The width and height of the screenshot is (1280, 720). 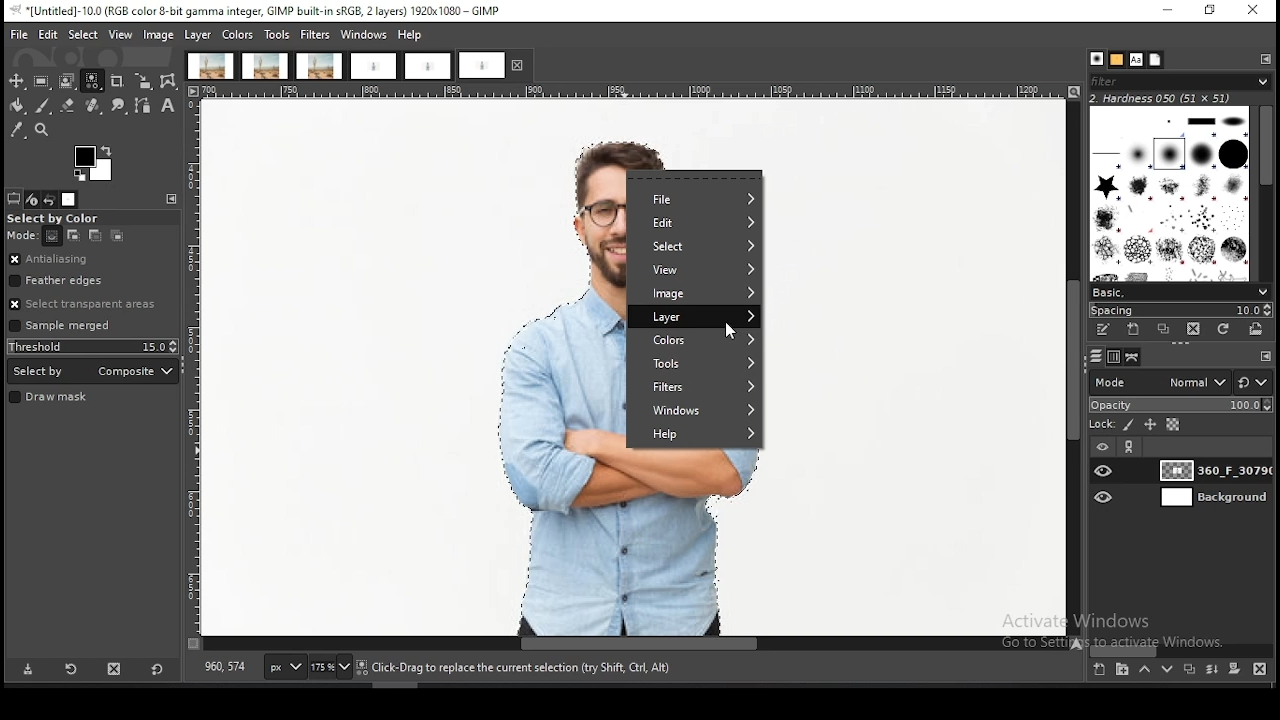 What do you see at coordinates (266, 66) in the screenshot?
I see `project tab` at bounding box center [266, 66].